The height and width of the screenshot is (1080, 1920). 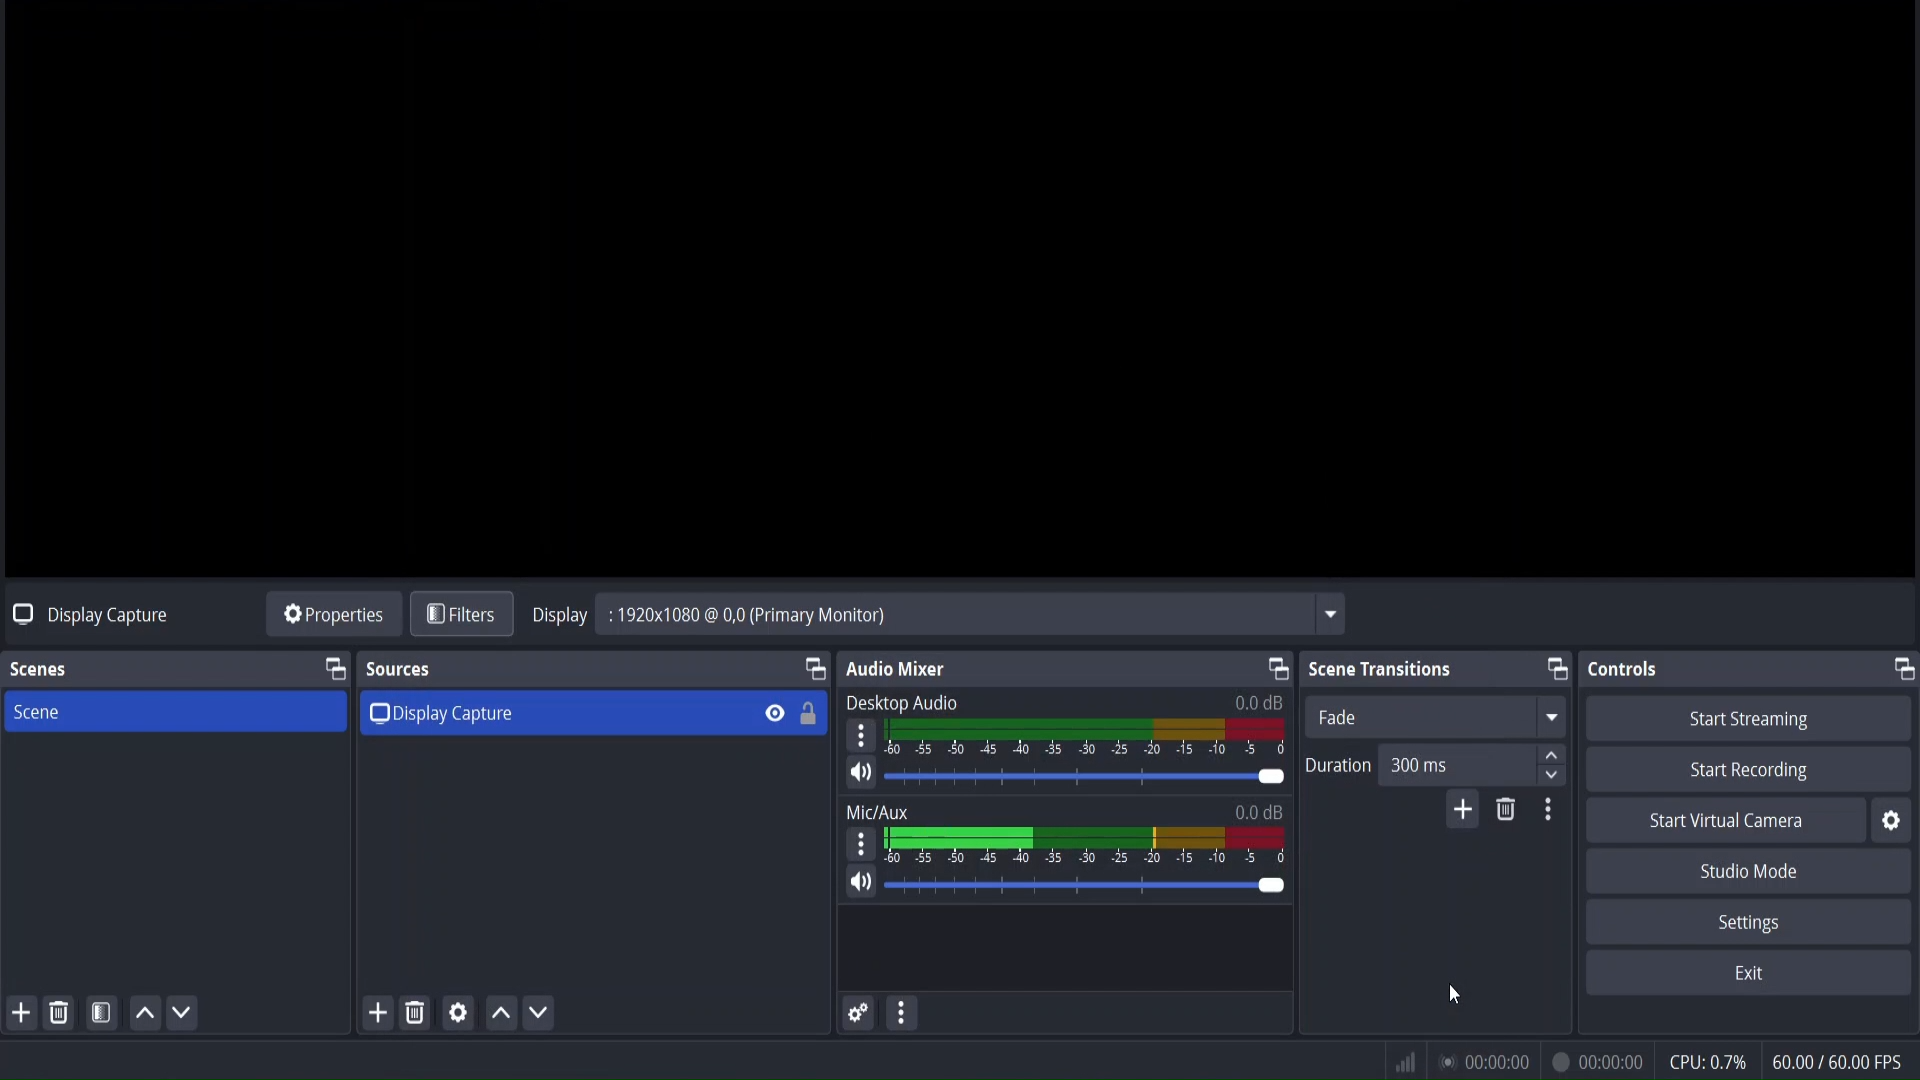 I want to click on transition properties, so click(x=1550, y=809).